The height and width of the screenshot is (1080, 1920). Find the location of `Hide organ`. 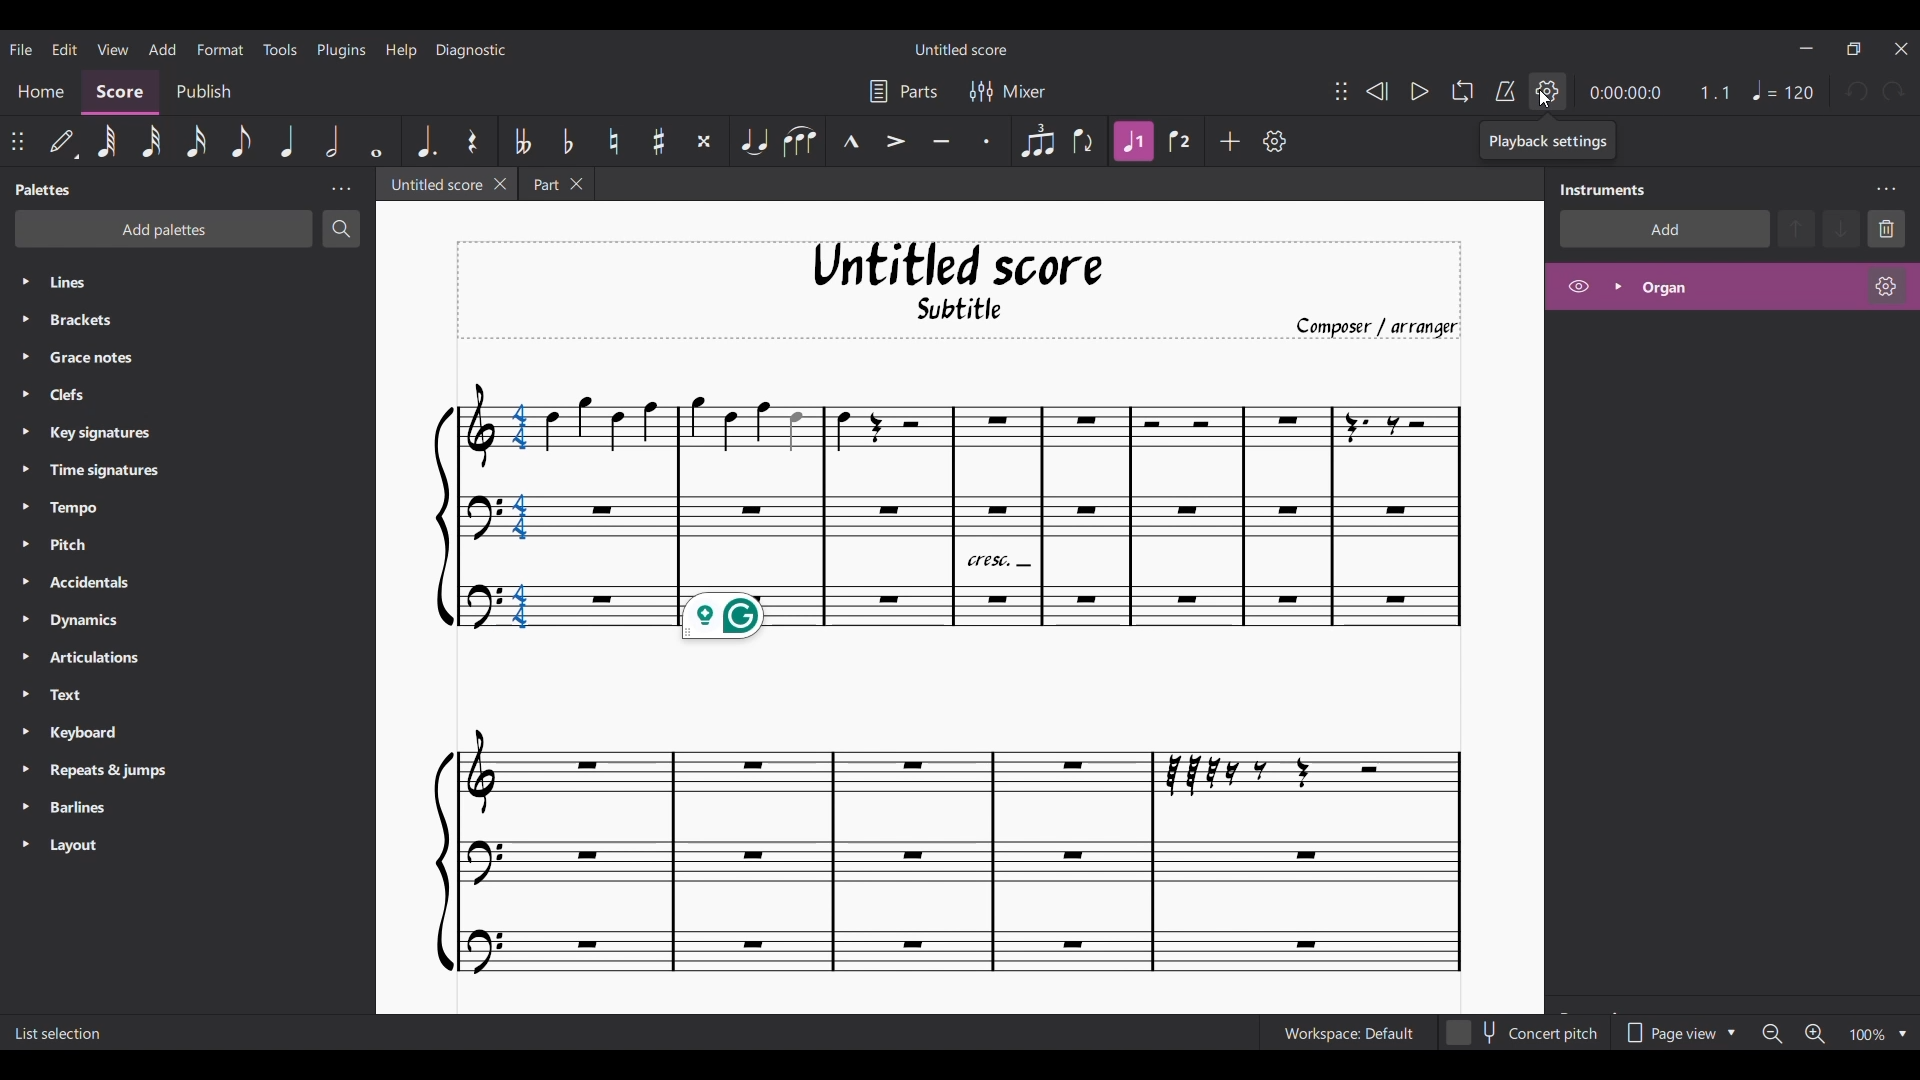

Hide organ is located at coordinates (1578, 286).